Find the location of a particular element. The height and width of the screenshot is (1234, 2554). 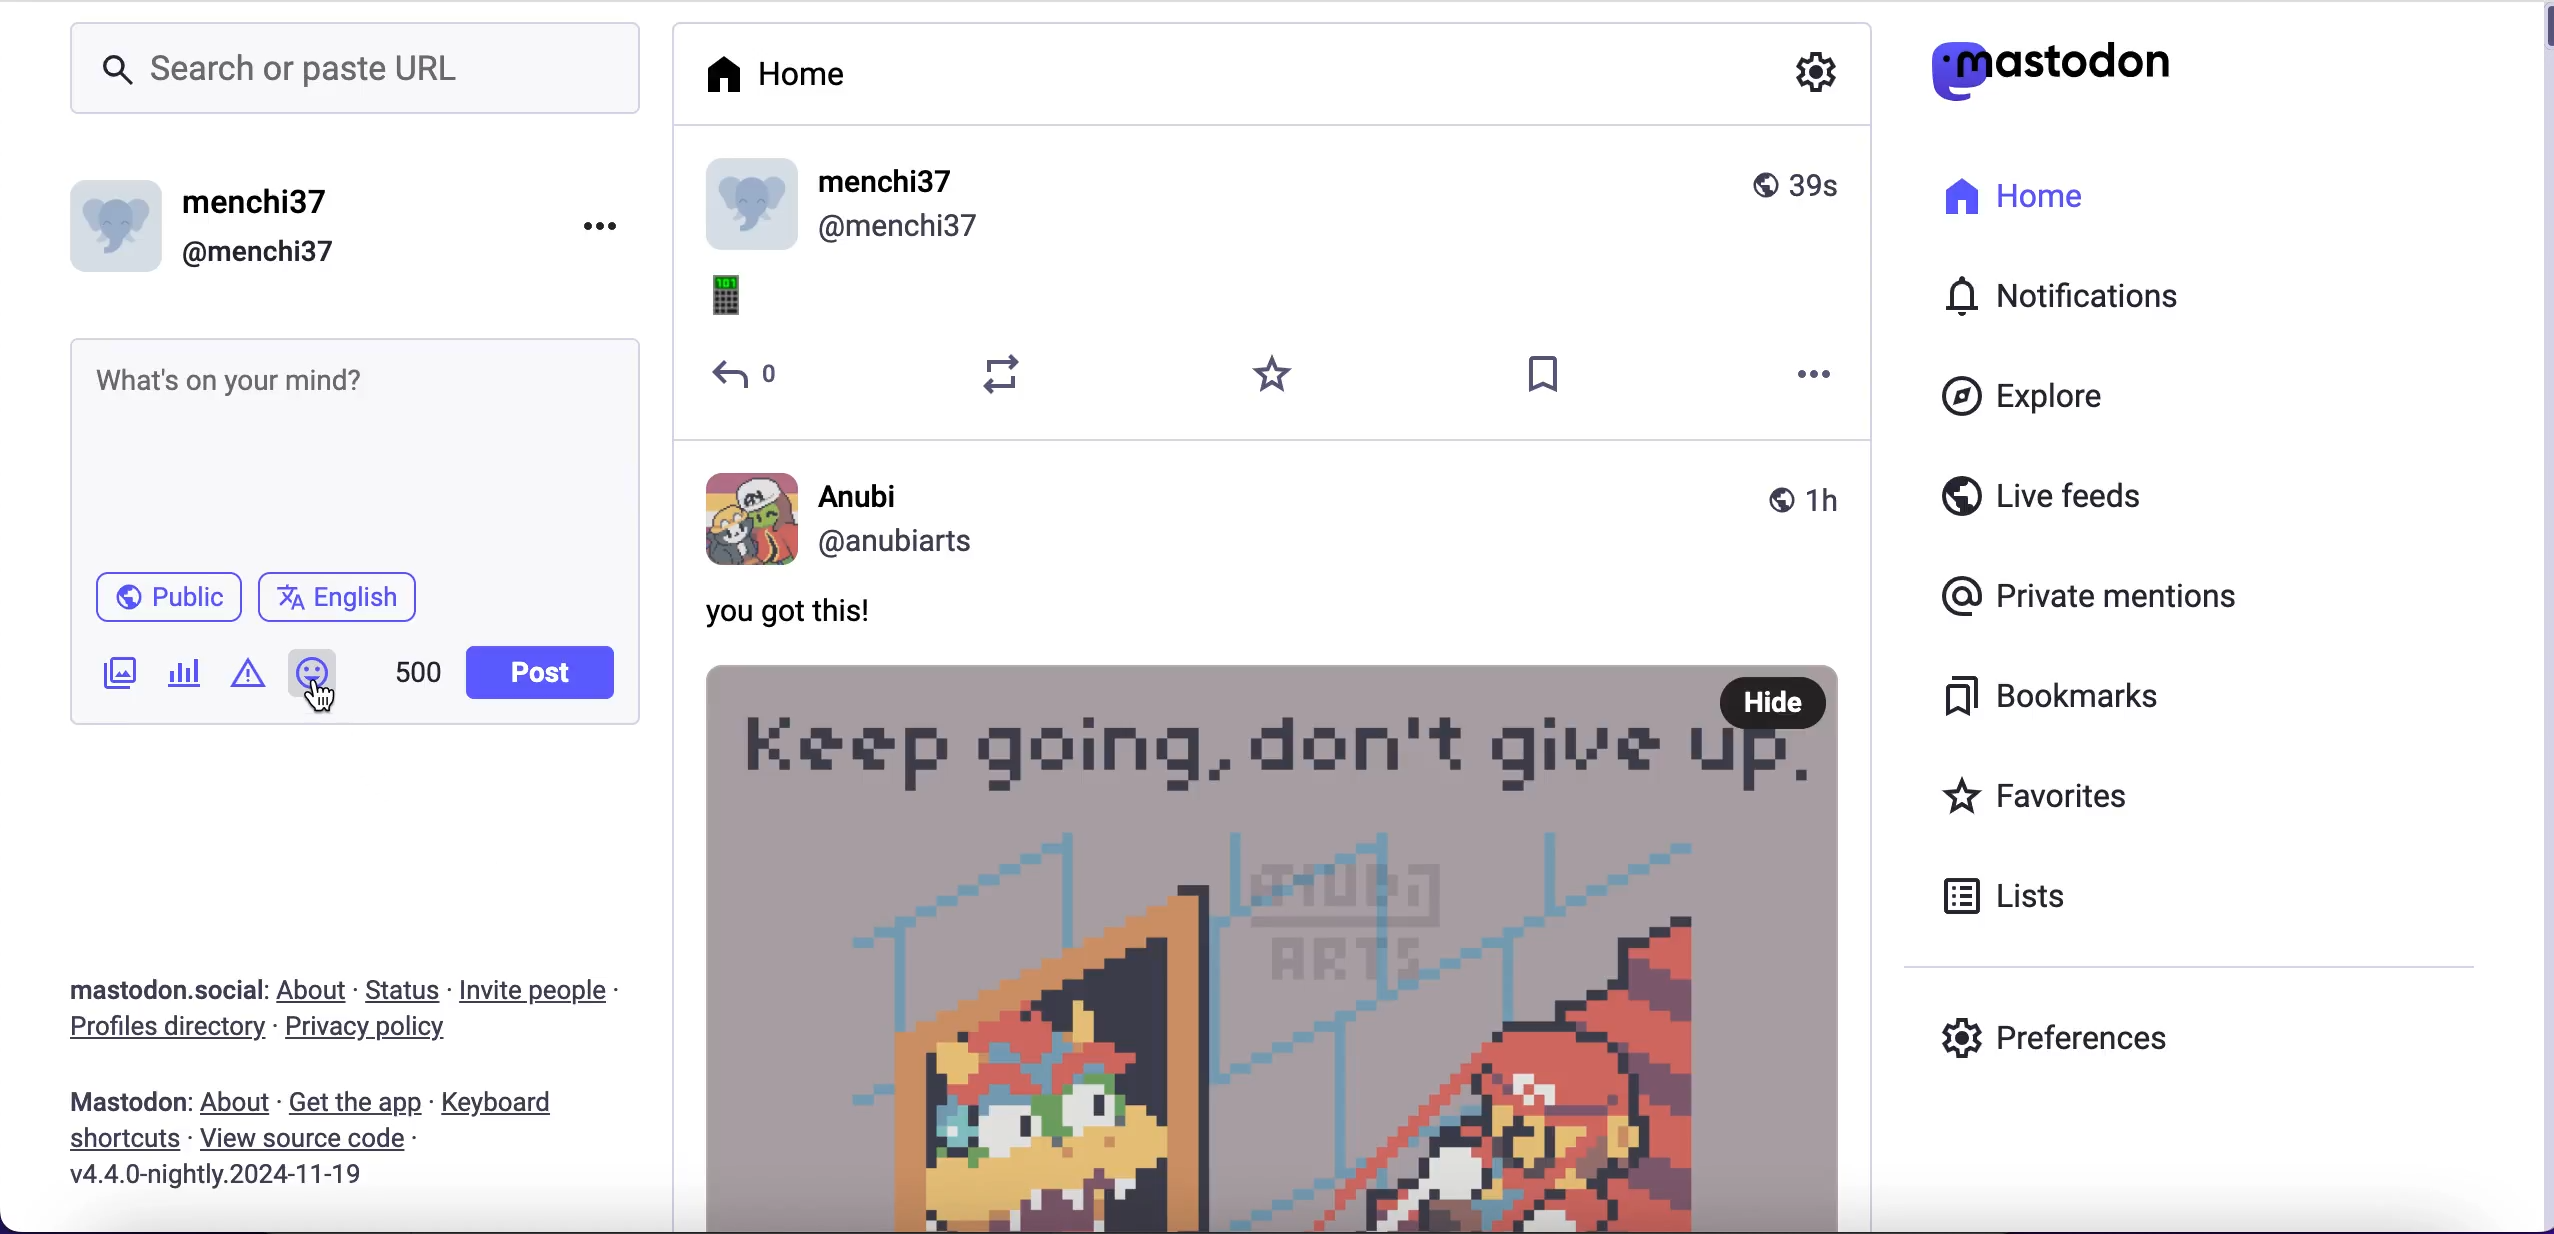

explore is located at coordinates (2056, 399).